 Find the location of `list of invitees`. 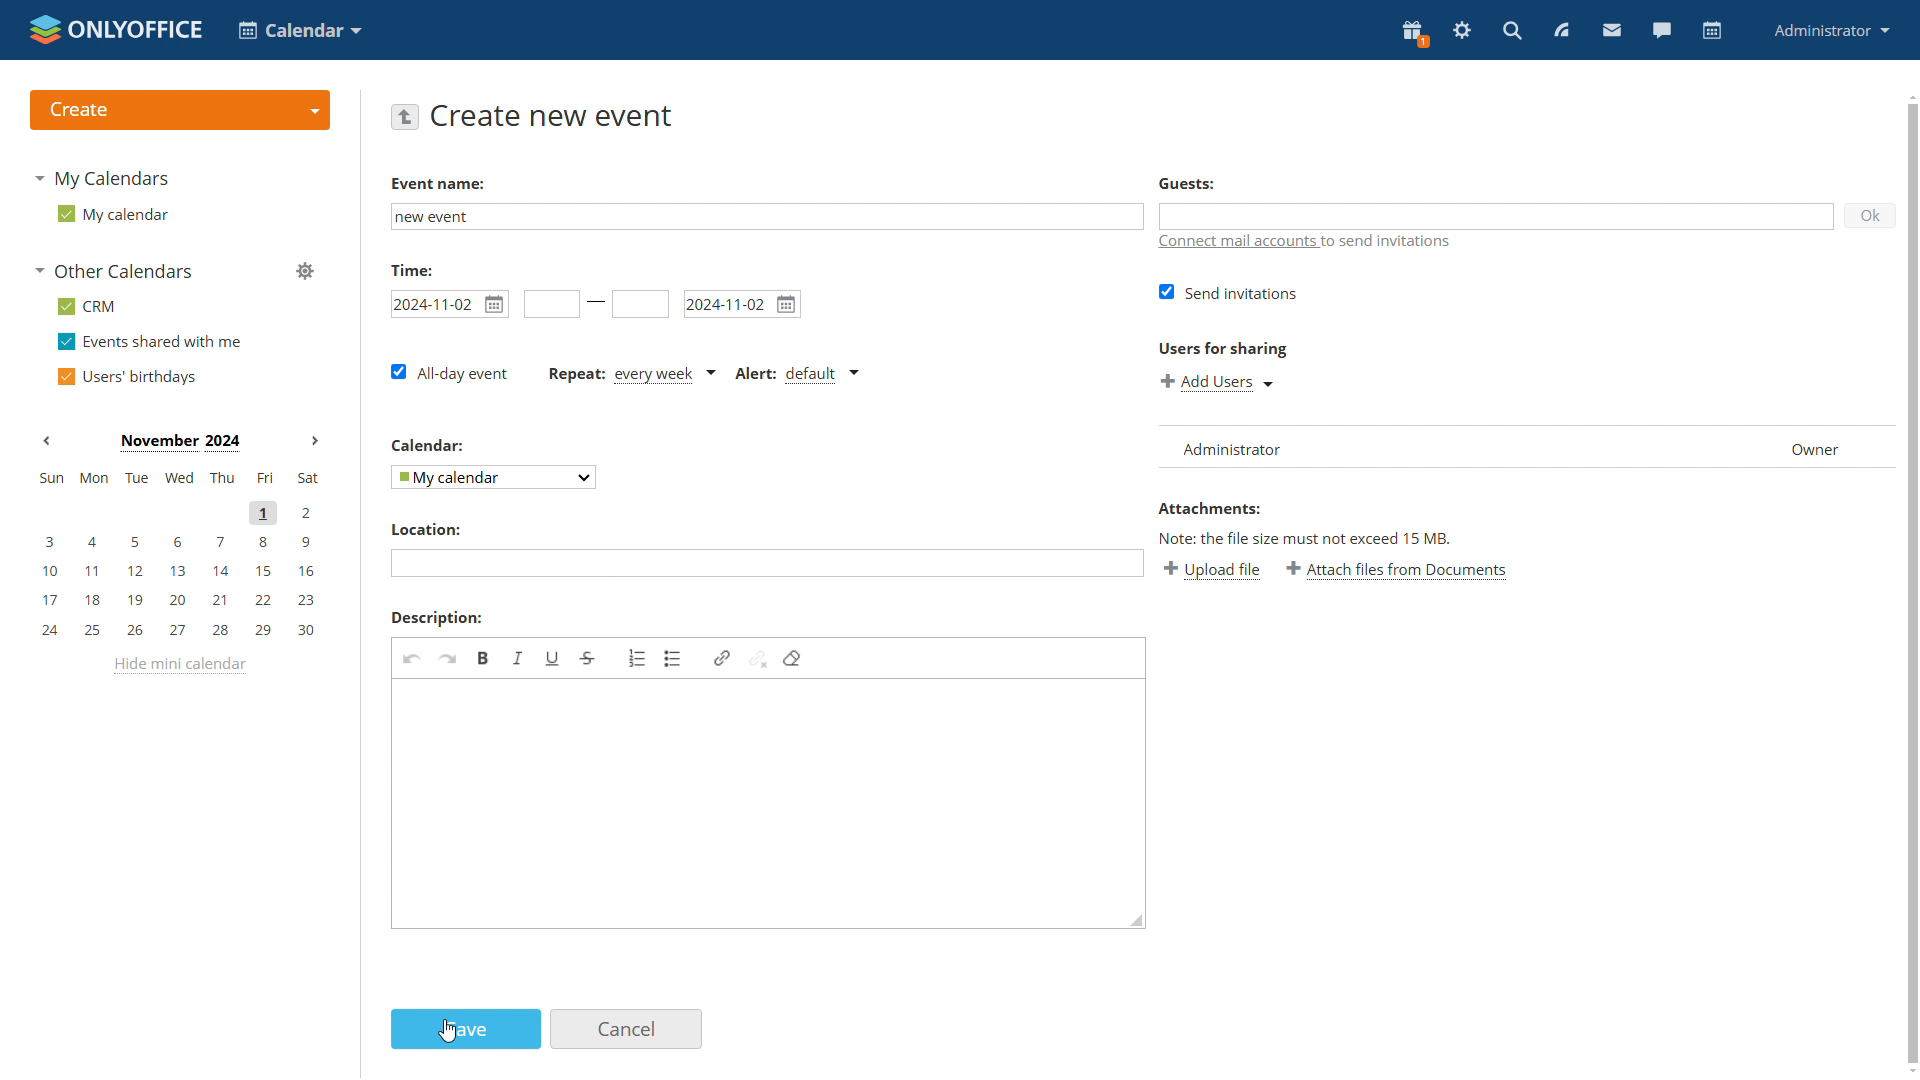

list of invitees is located at coordinates (1524, 445).